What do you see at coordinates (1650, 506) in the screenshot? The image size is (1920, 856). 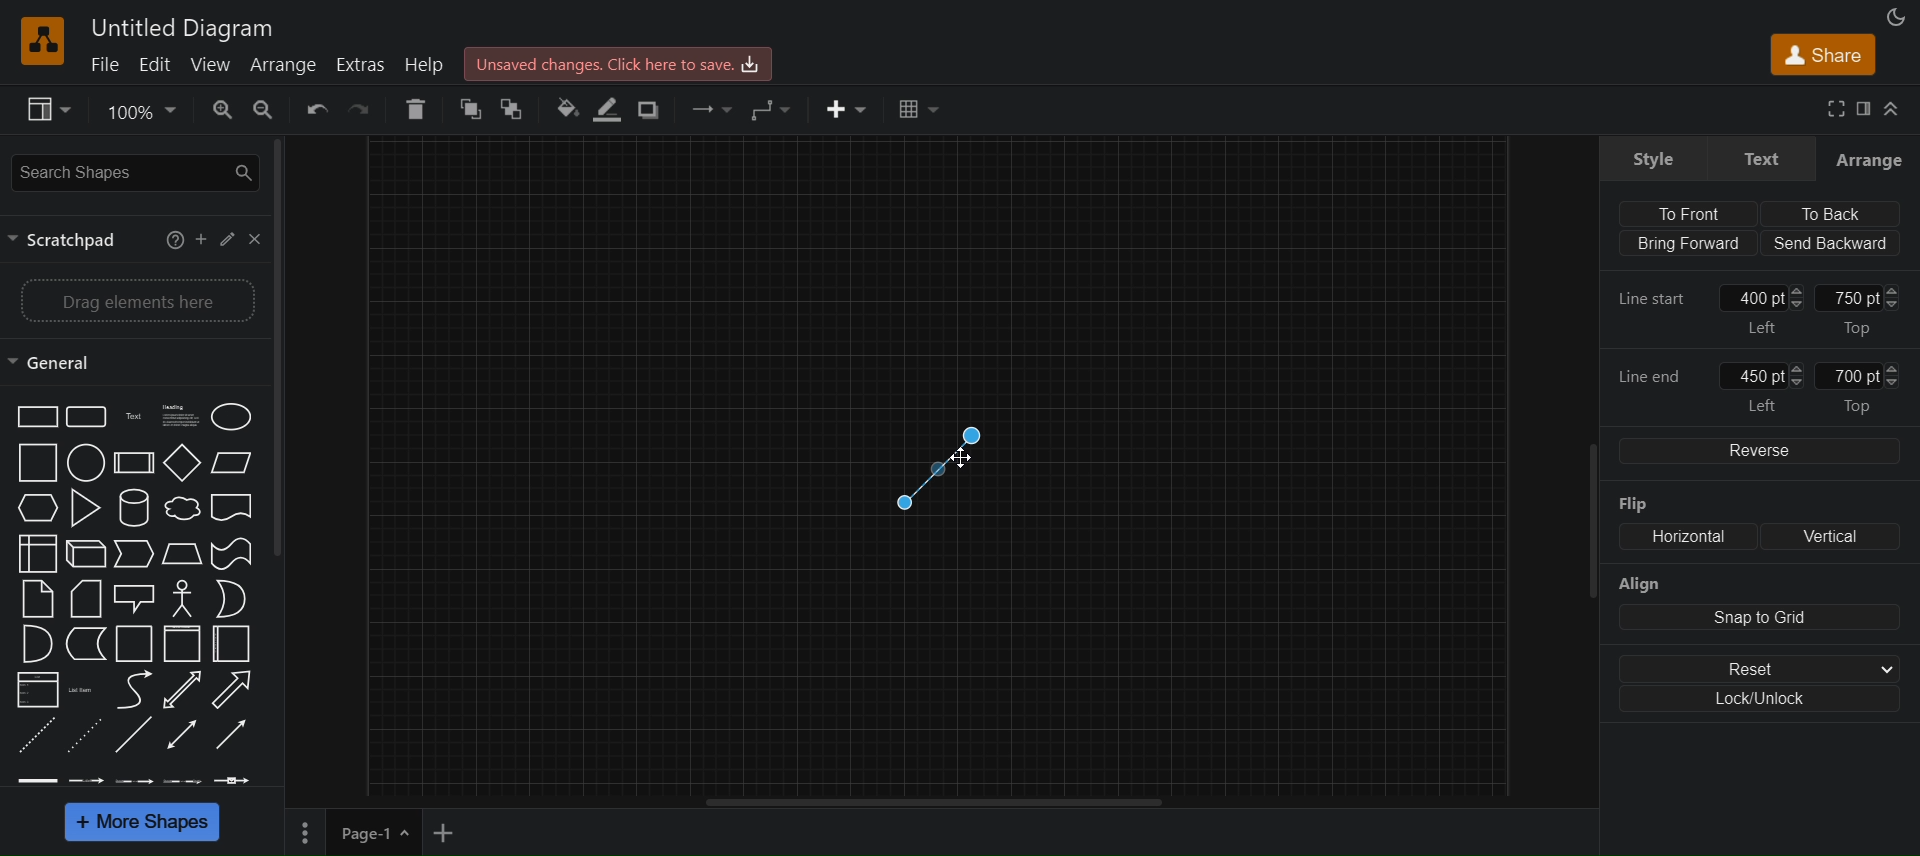 I see `flip` at bounding box center [1650, 506].